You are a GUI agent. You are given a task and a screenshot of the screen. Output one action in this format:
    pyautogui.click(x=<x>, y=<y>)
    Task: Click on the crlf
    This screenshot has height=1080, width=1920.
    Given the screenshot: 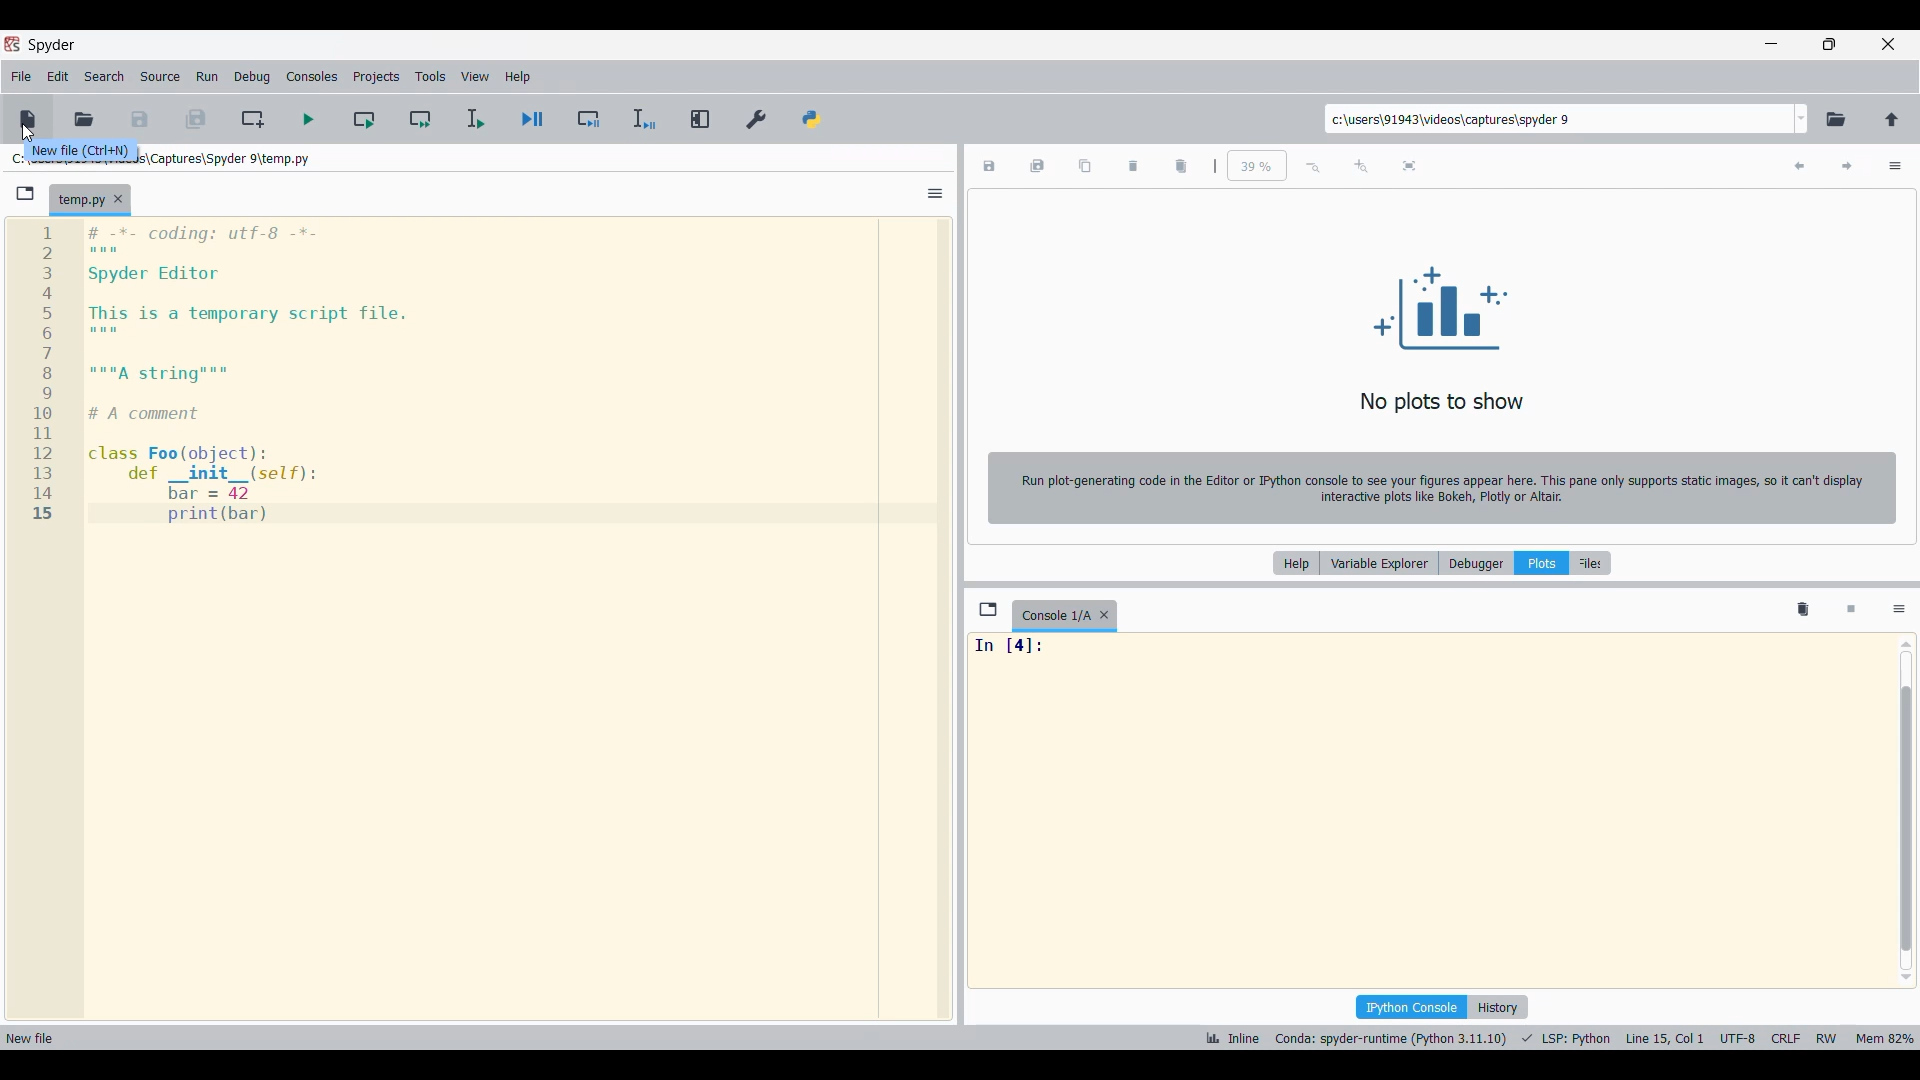 What is the action you would take?
    pyautogui.click(x=1787, y=1038)
    